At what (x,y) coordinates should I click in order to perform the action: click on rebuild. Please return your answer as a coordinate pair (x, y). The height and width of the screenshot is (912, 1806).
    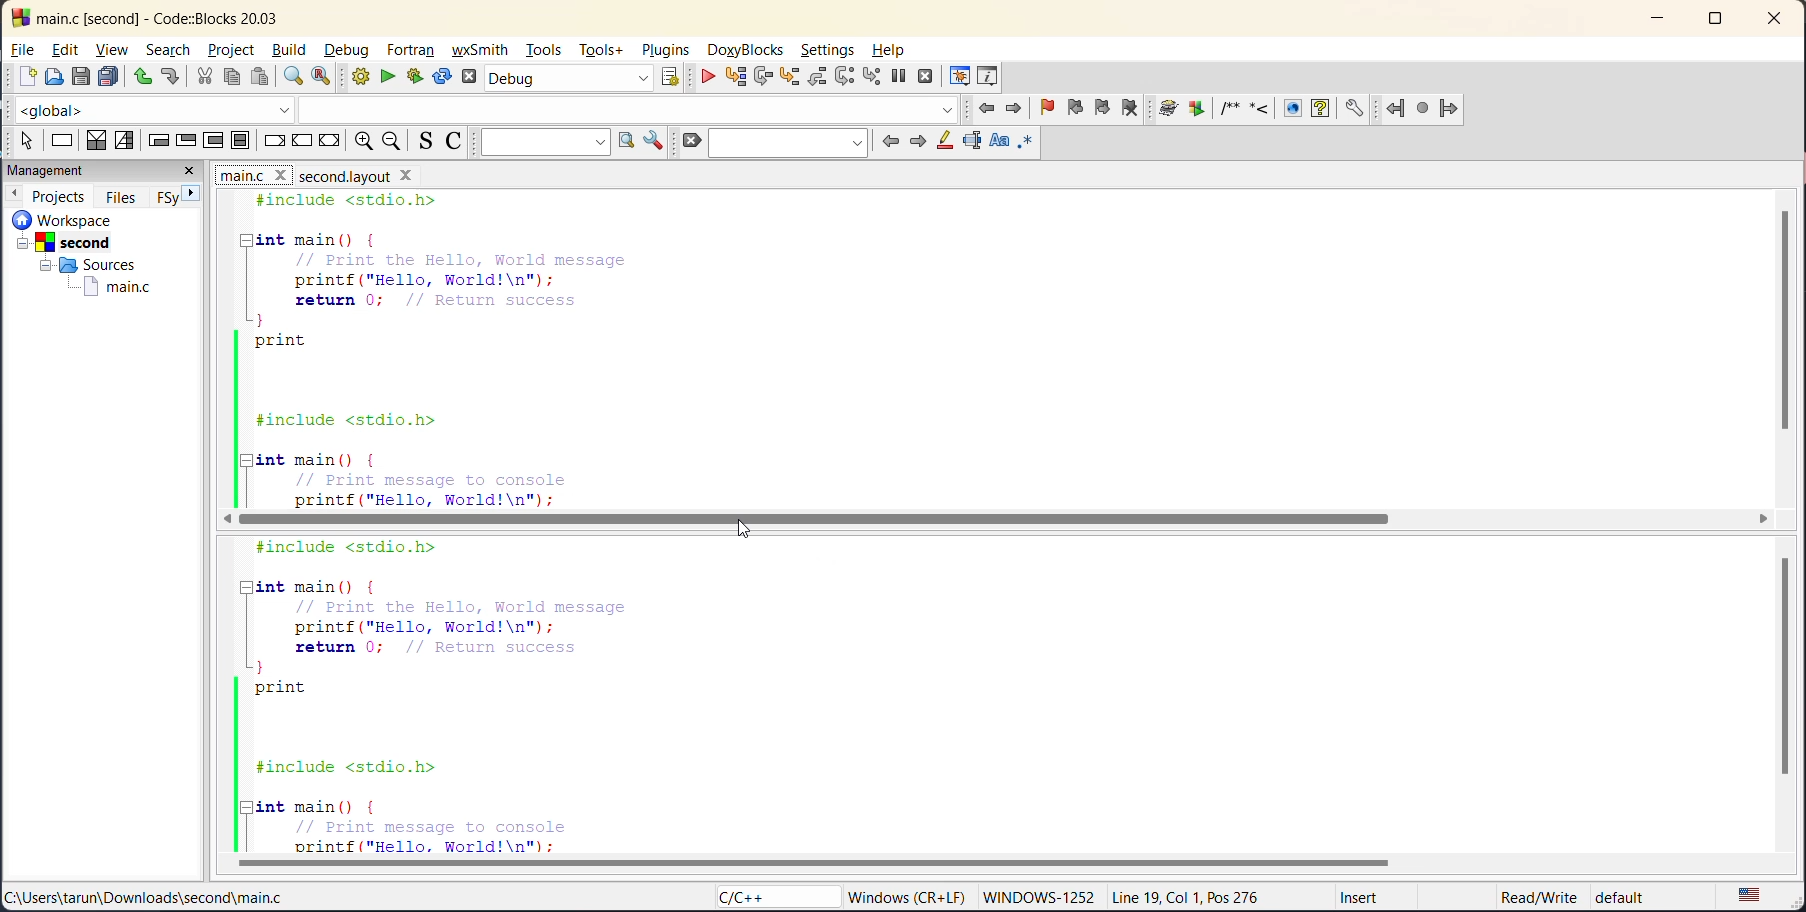
    Looking at the image, I should click on (441, 78).